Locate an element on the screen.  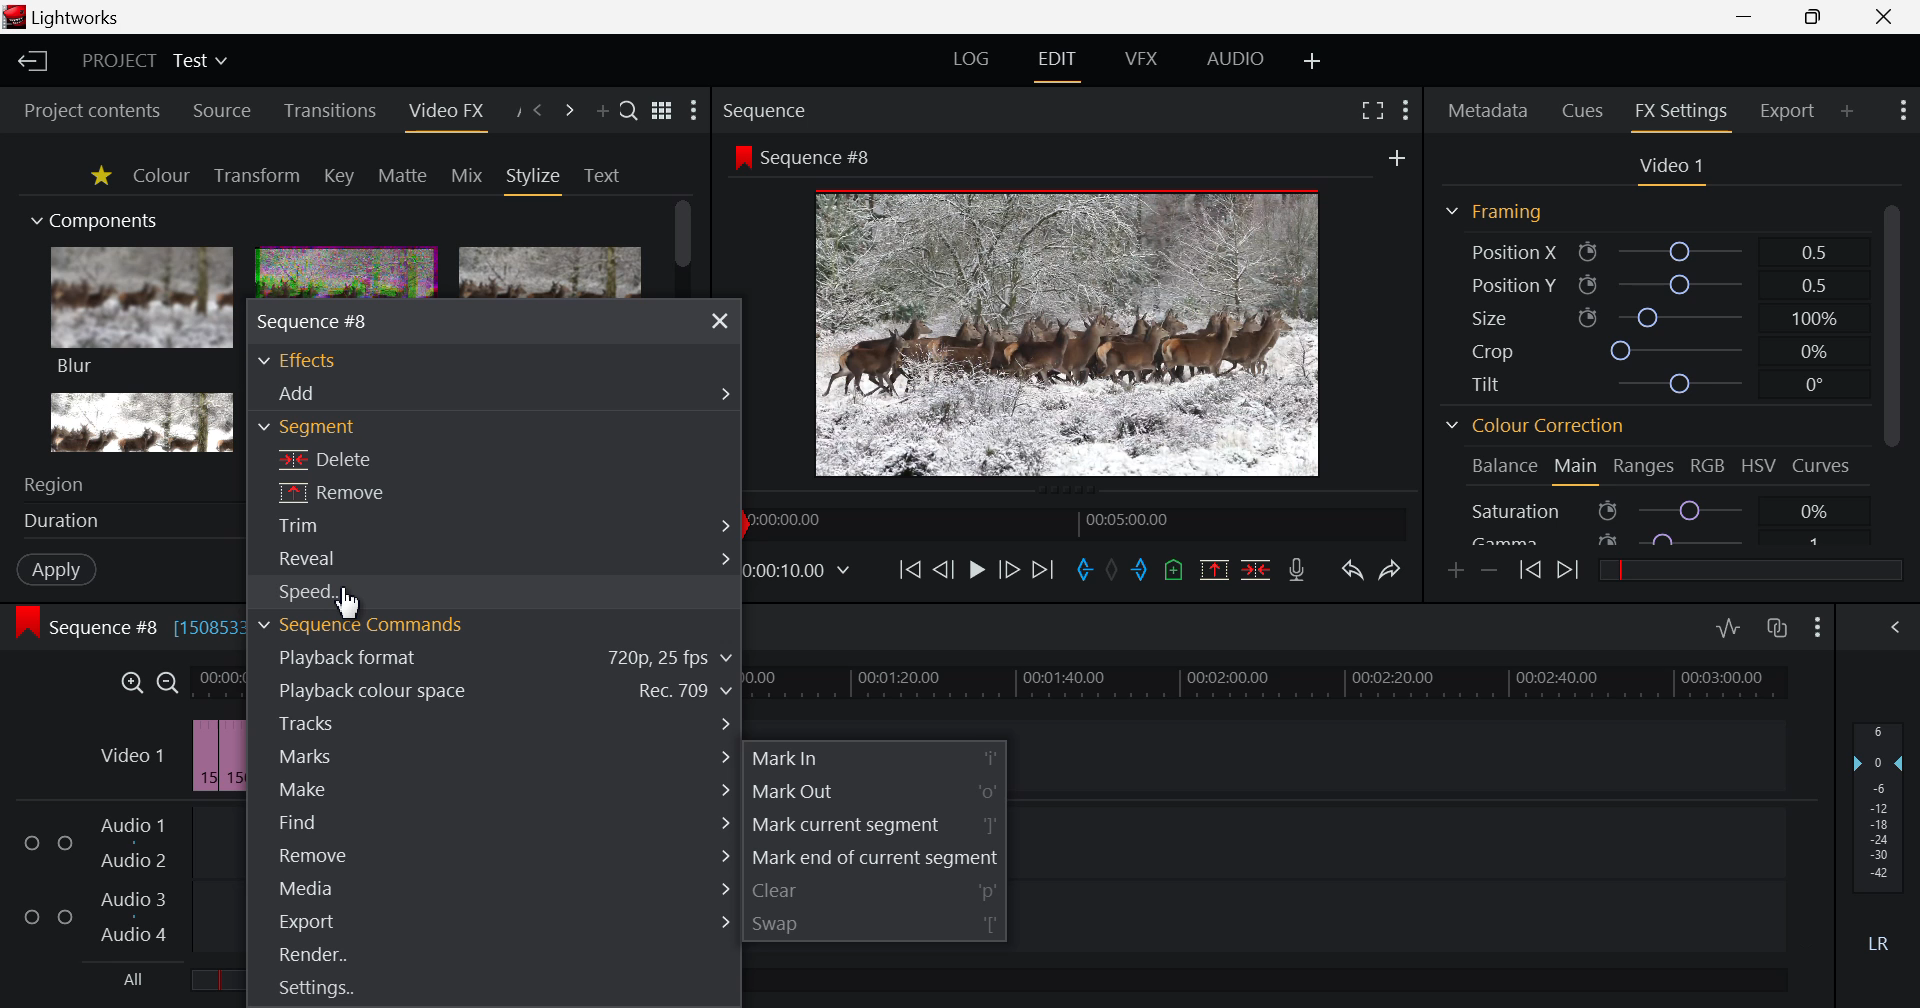
Mark current segment is located at coordinates (875, 824).